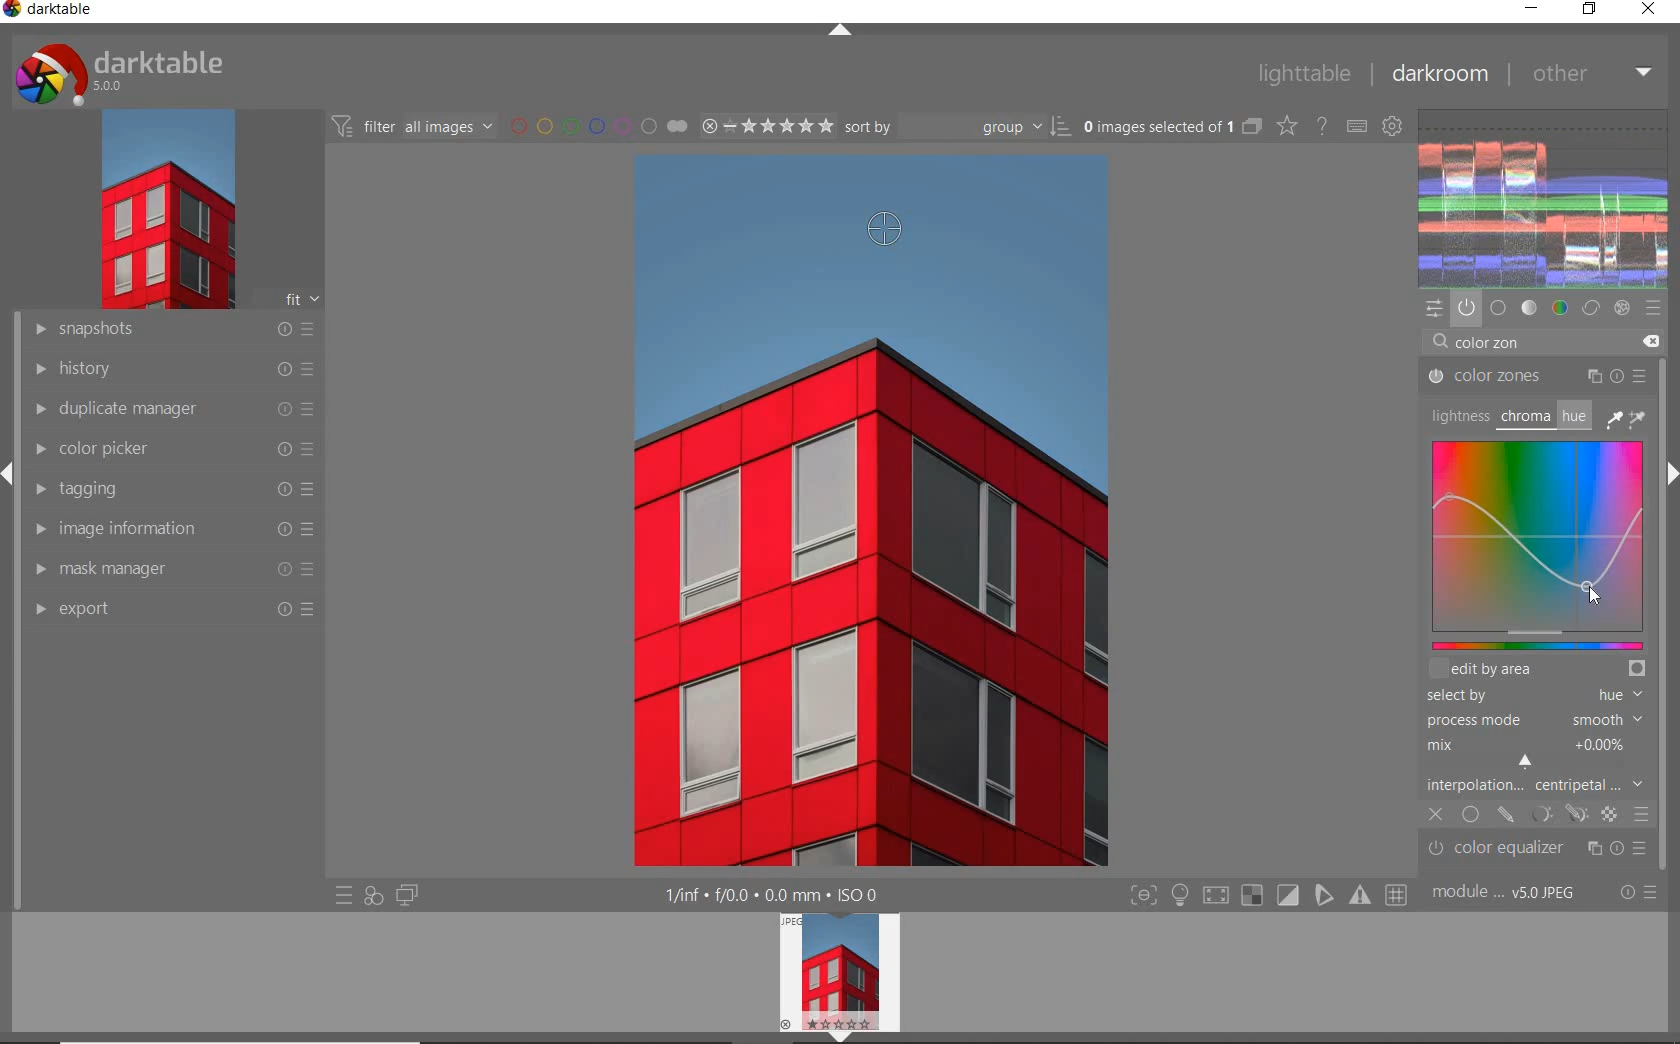 The width and height of the screenshot is (1680, 1044). I want to click on color picker, so click(171, 452).